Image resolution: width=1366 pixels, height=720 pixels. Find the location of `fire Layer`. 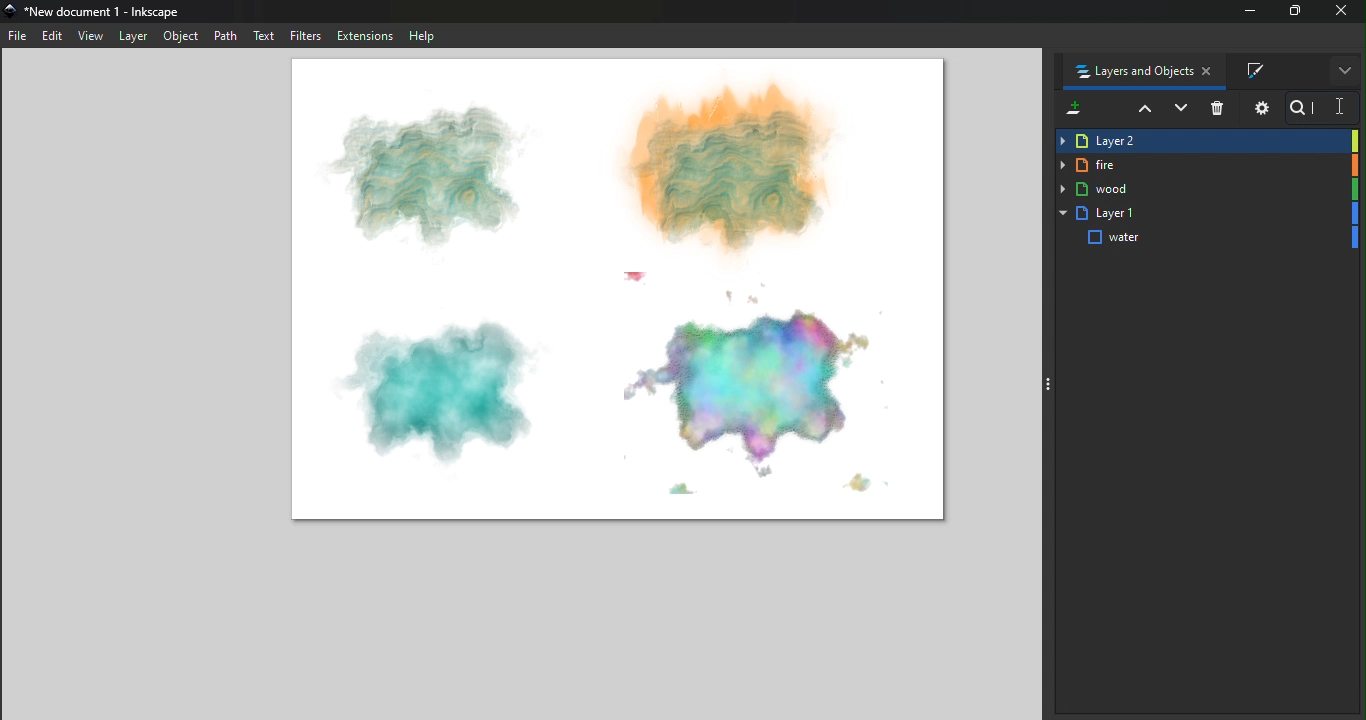

fire Layer is located at coordinates (1206, 166).